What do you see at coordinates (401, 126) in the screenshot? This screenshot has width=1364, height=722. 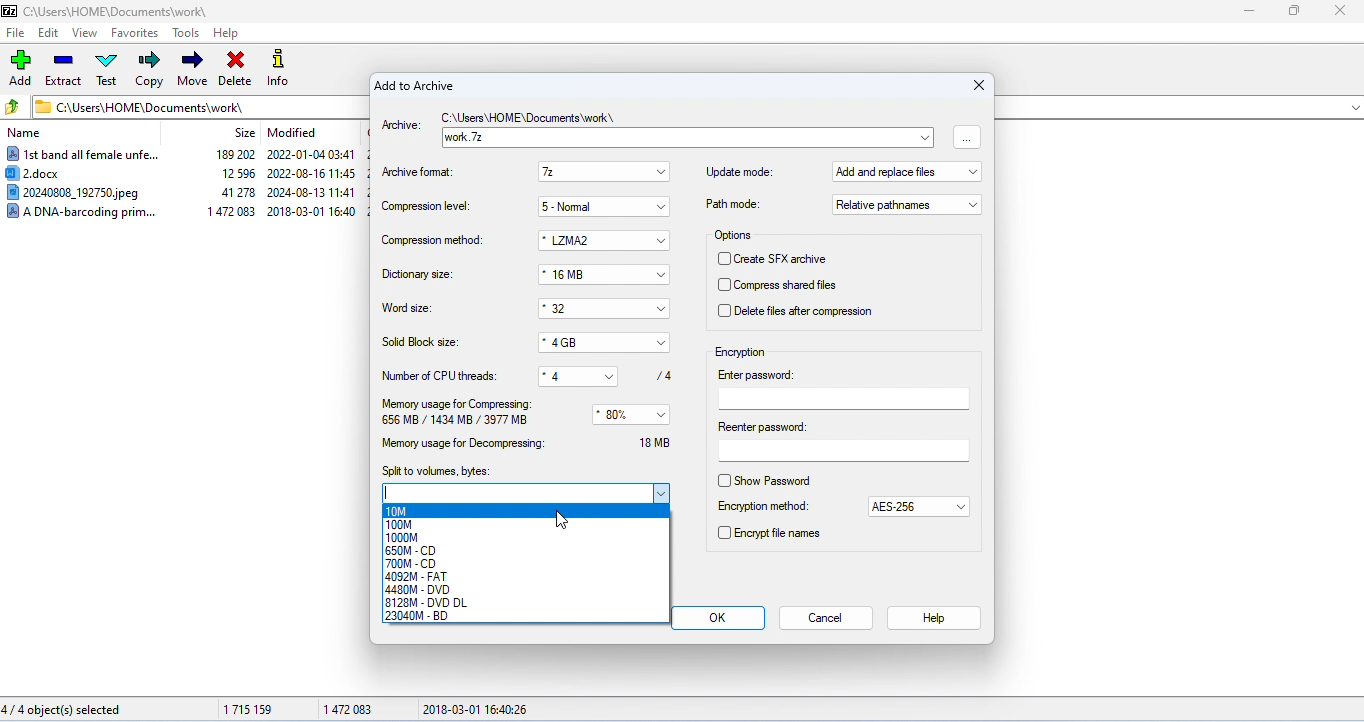 I see `archive` at bounding box center [401, 126].